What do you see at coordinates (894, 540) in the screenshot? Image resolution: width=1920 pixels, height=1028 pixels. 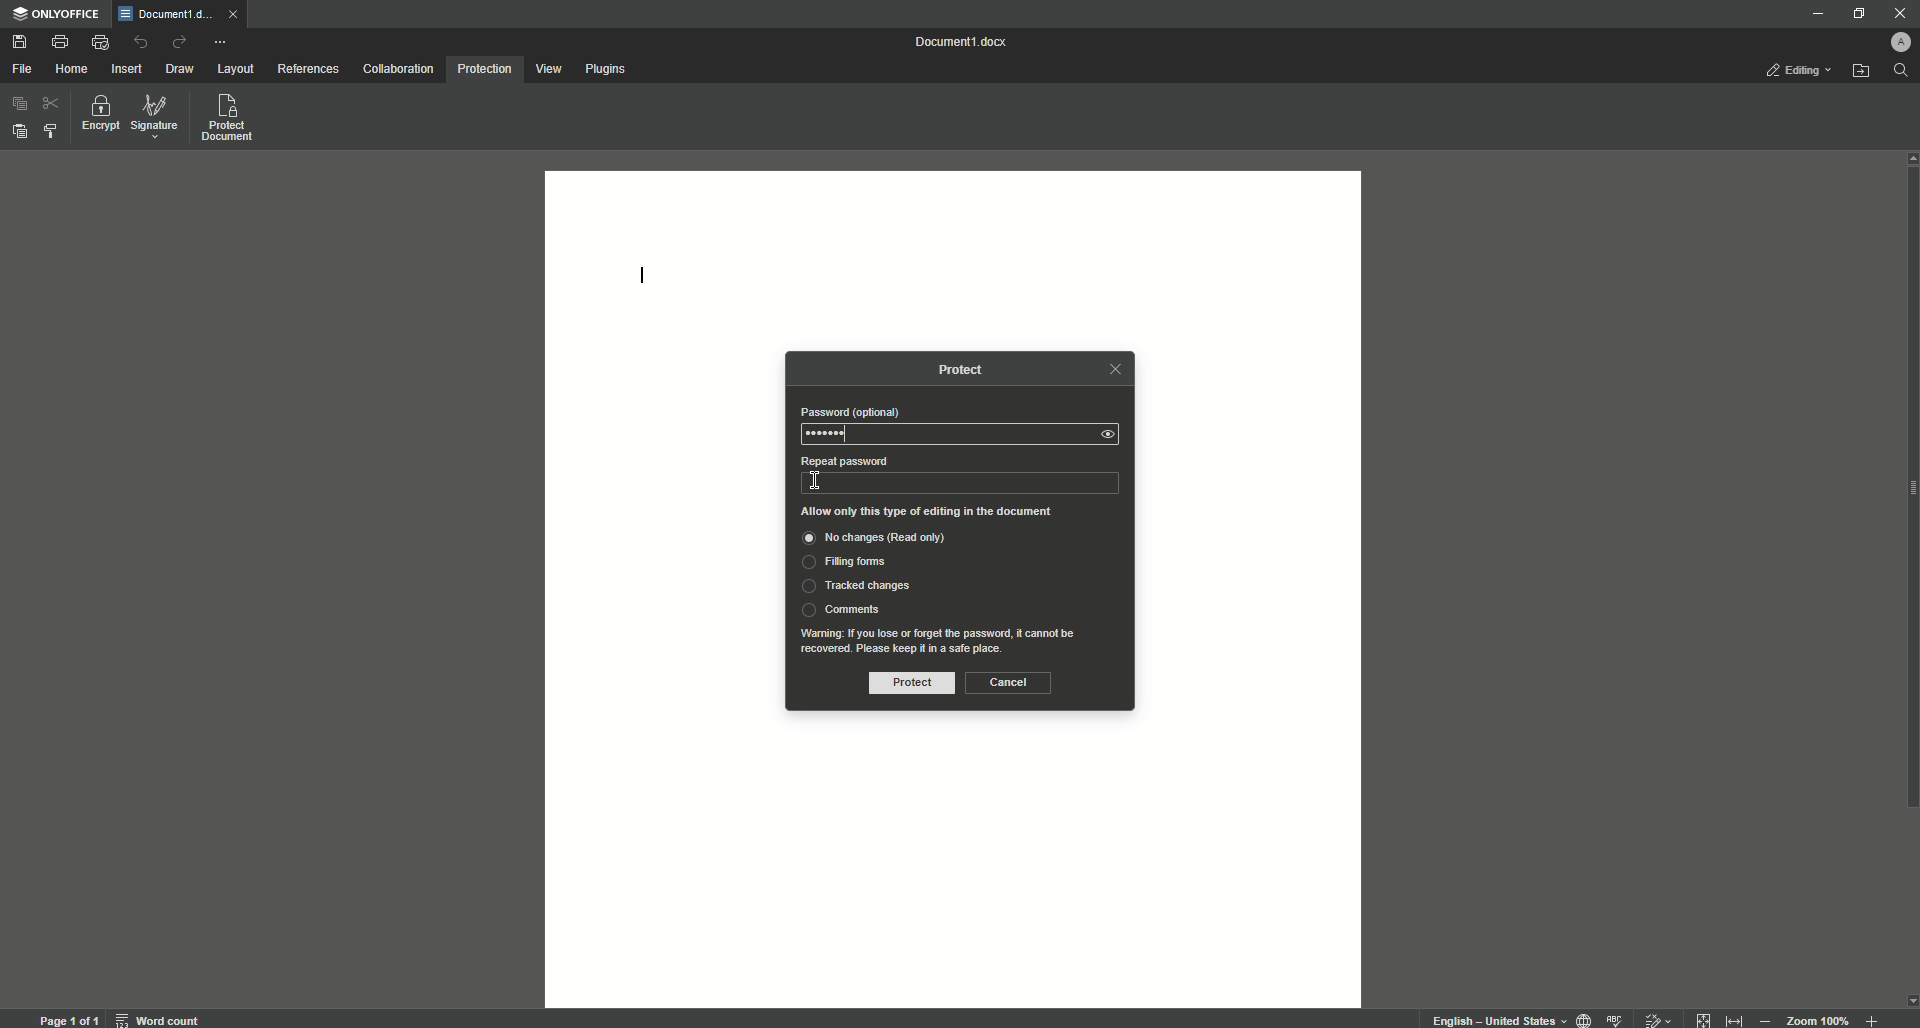 I see `No changes` at bounding box center [894, 540].